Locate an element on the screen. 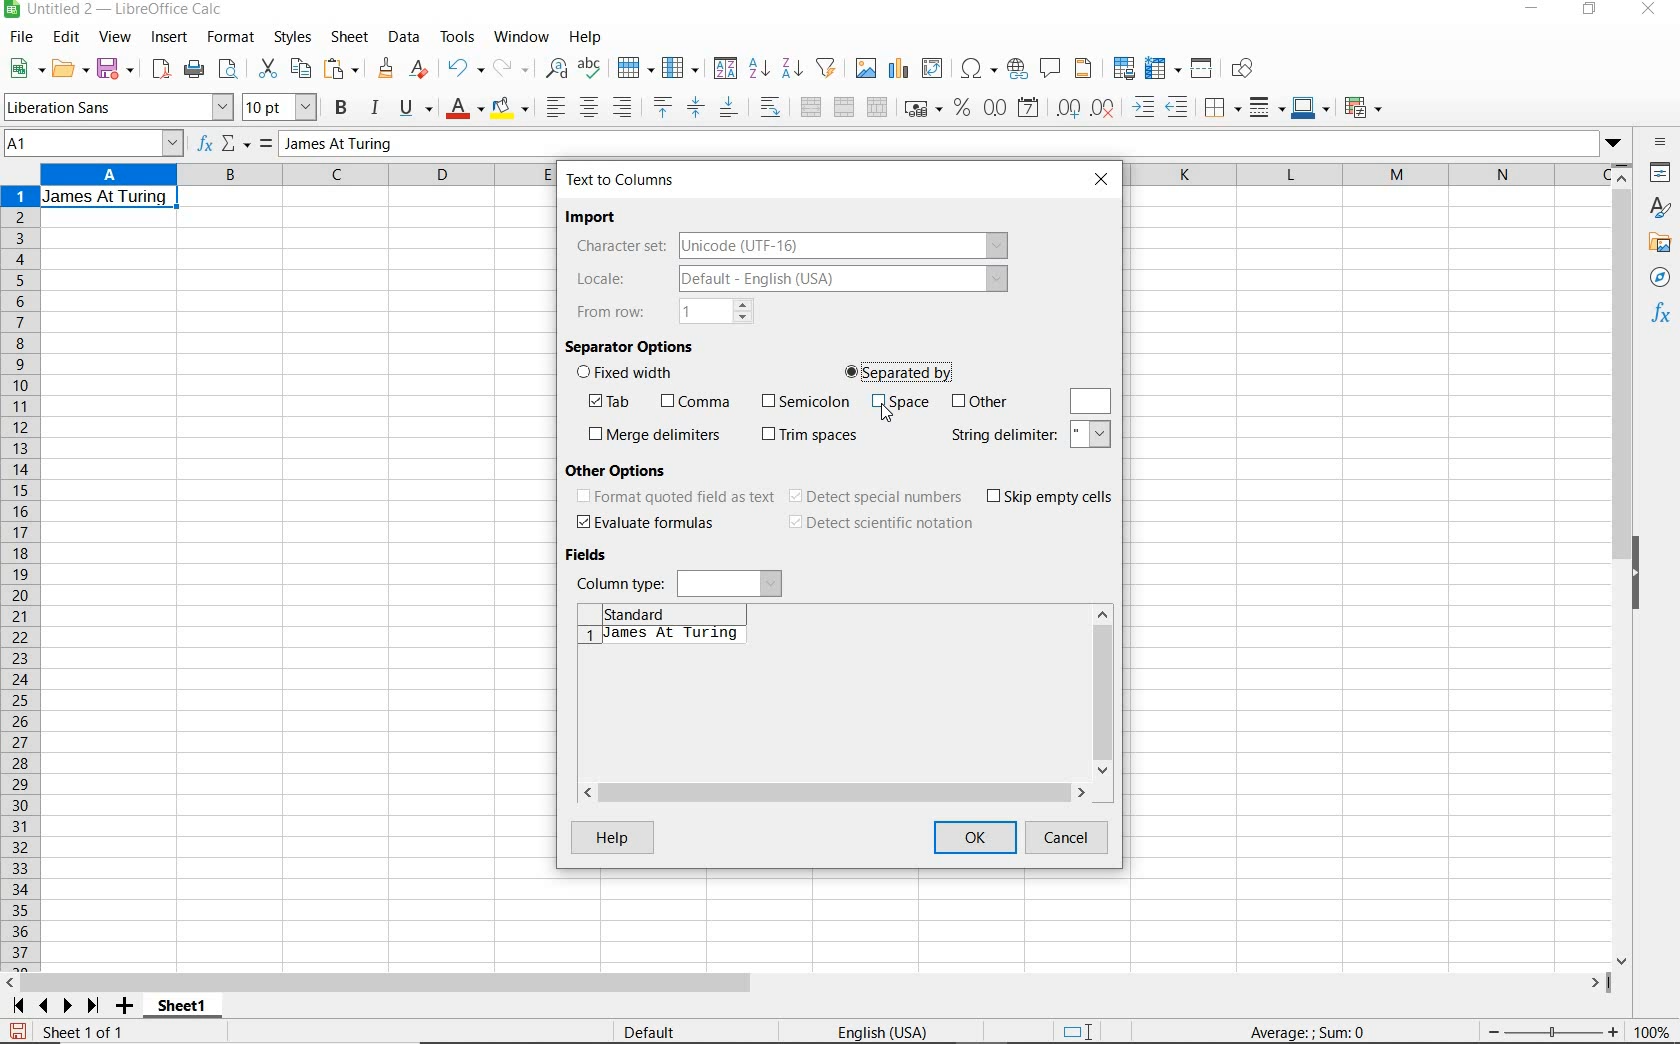 This screenshot has width=1680, height=1044. merge delimiters is located at coordinates (654, 435).